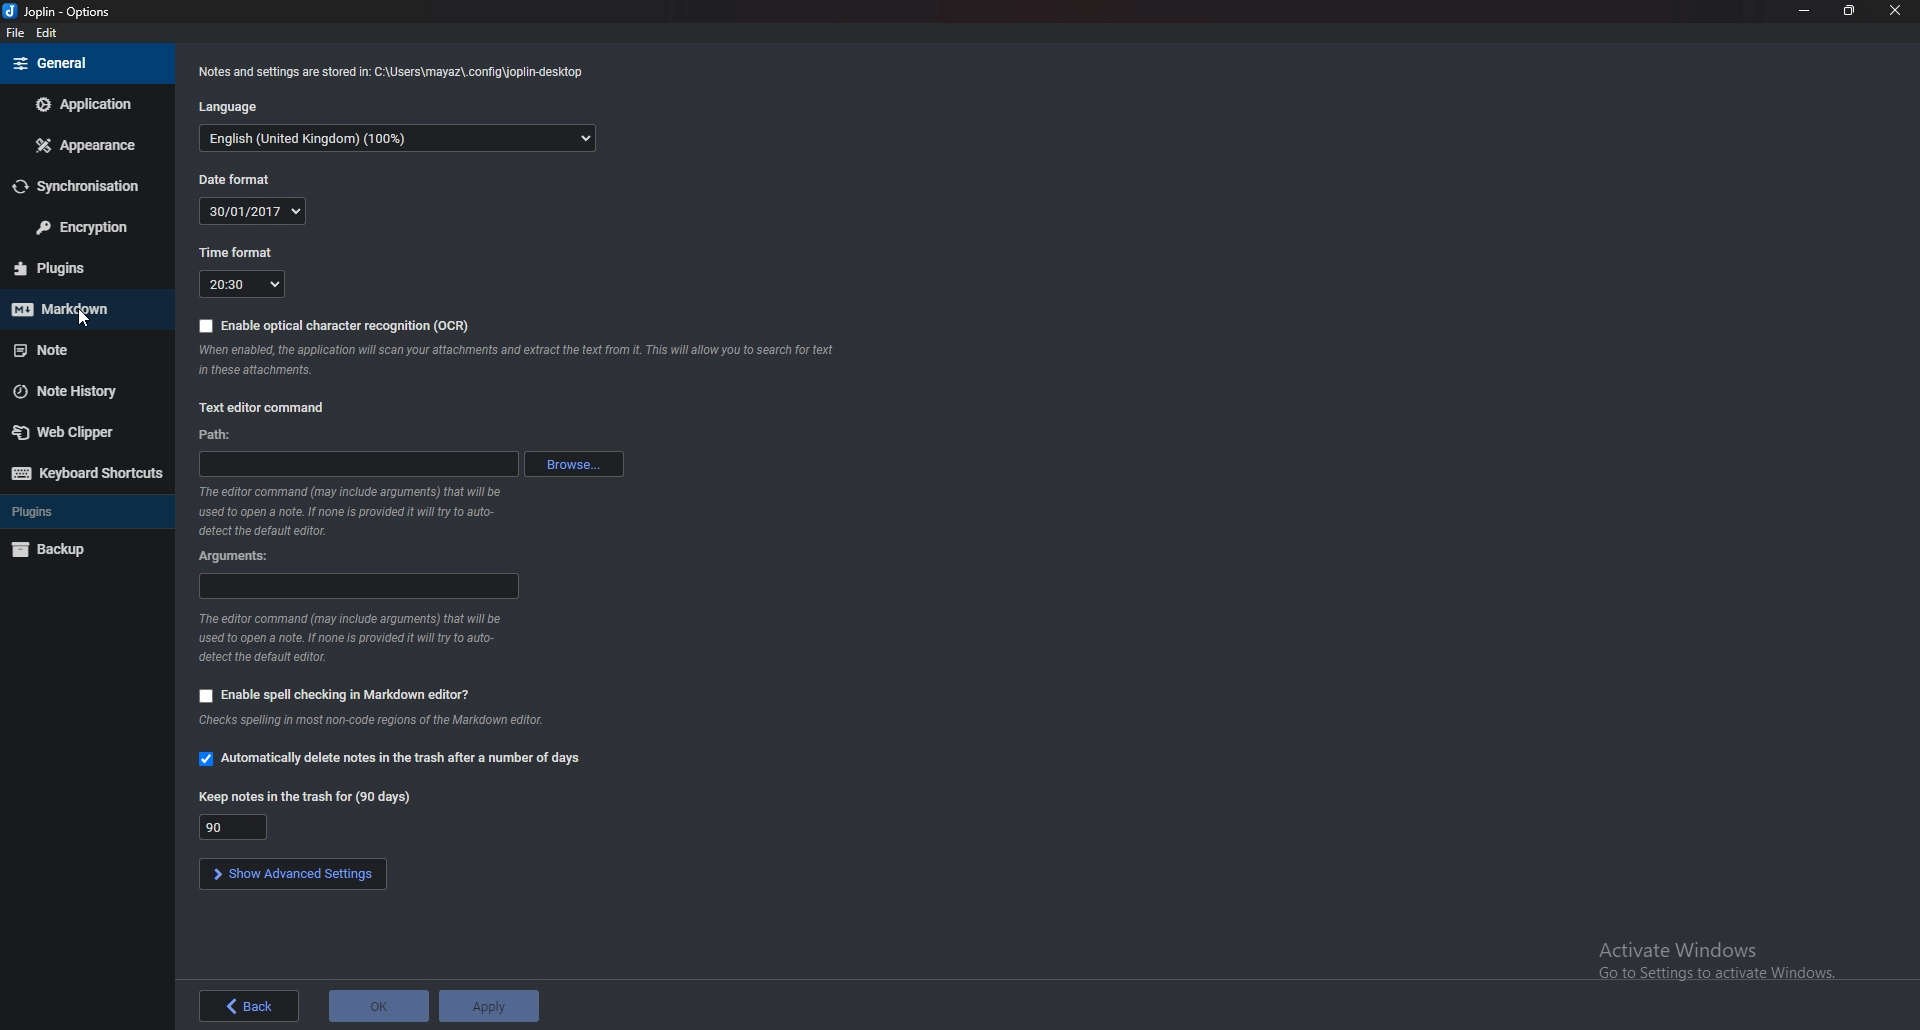 The height and width of the screenshot is (1030, 1920). Describe the element at coordinates (85, 512) in the screenshot. I see `plugins` at that location.